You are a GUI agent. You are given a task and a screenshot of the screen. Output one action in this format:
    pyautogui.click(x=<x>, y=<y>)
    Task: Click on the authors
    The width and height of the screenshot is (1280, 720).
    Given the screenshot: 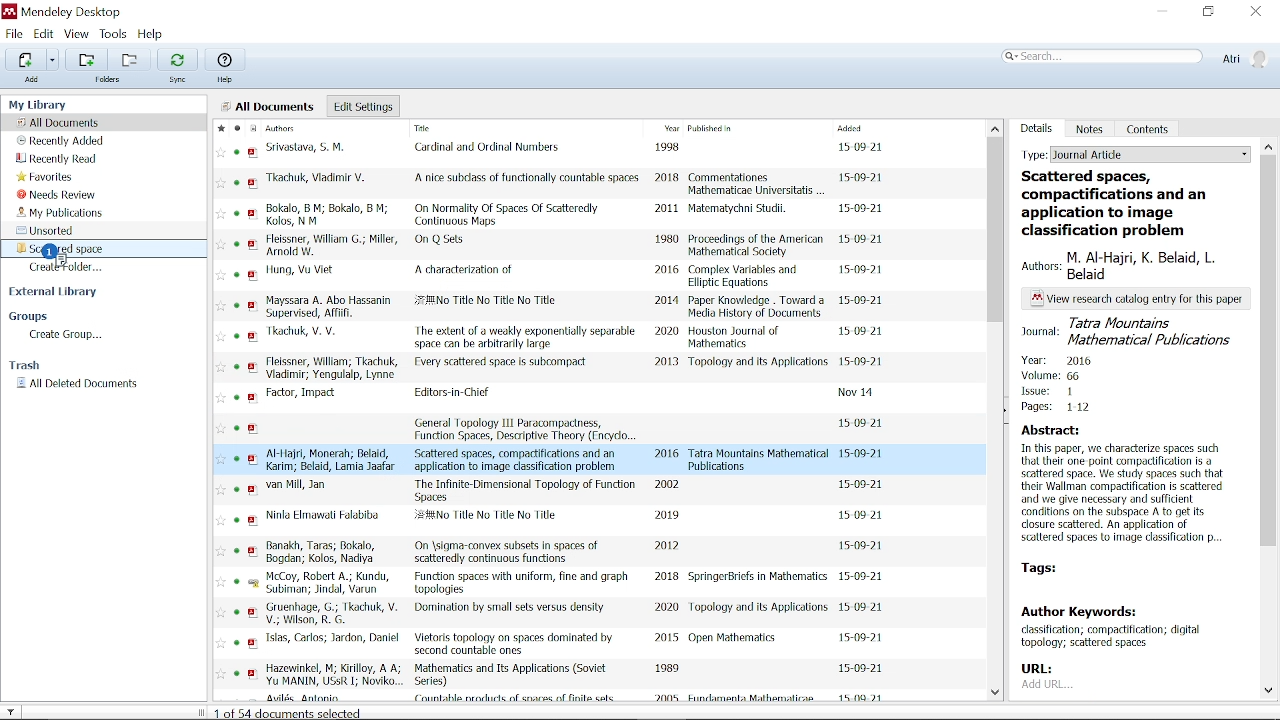 What is the action you would take?
    pyautogui.click(x=333, y=638)
    